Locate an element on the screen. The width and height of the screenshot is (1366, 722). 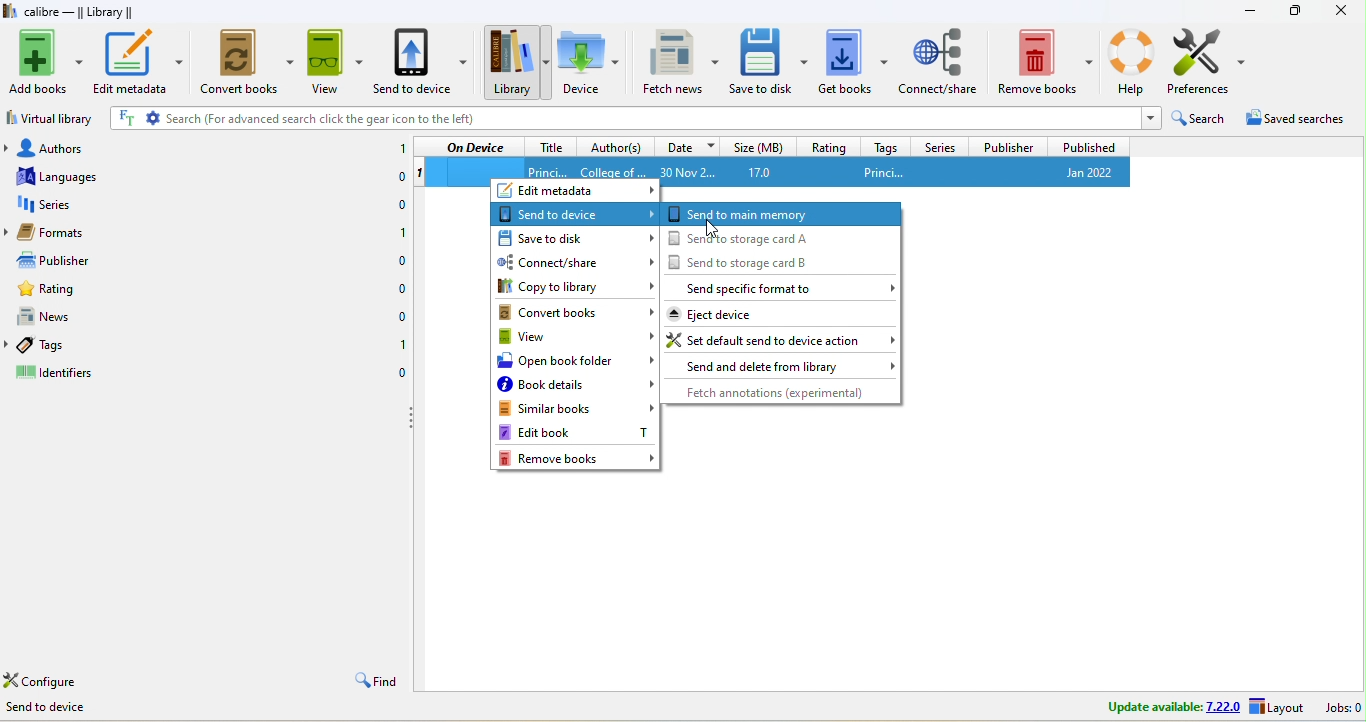
logo is located at coordinates (10, 11).